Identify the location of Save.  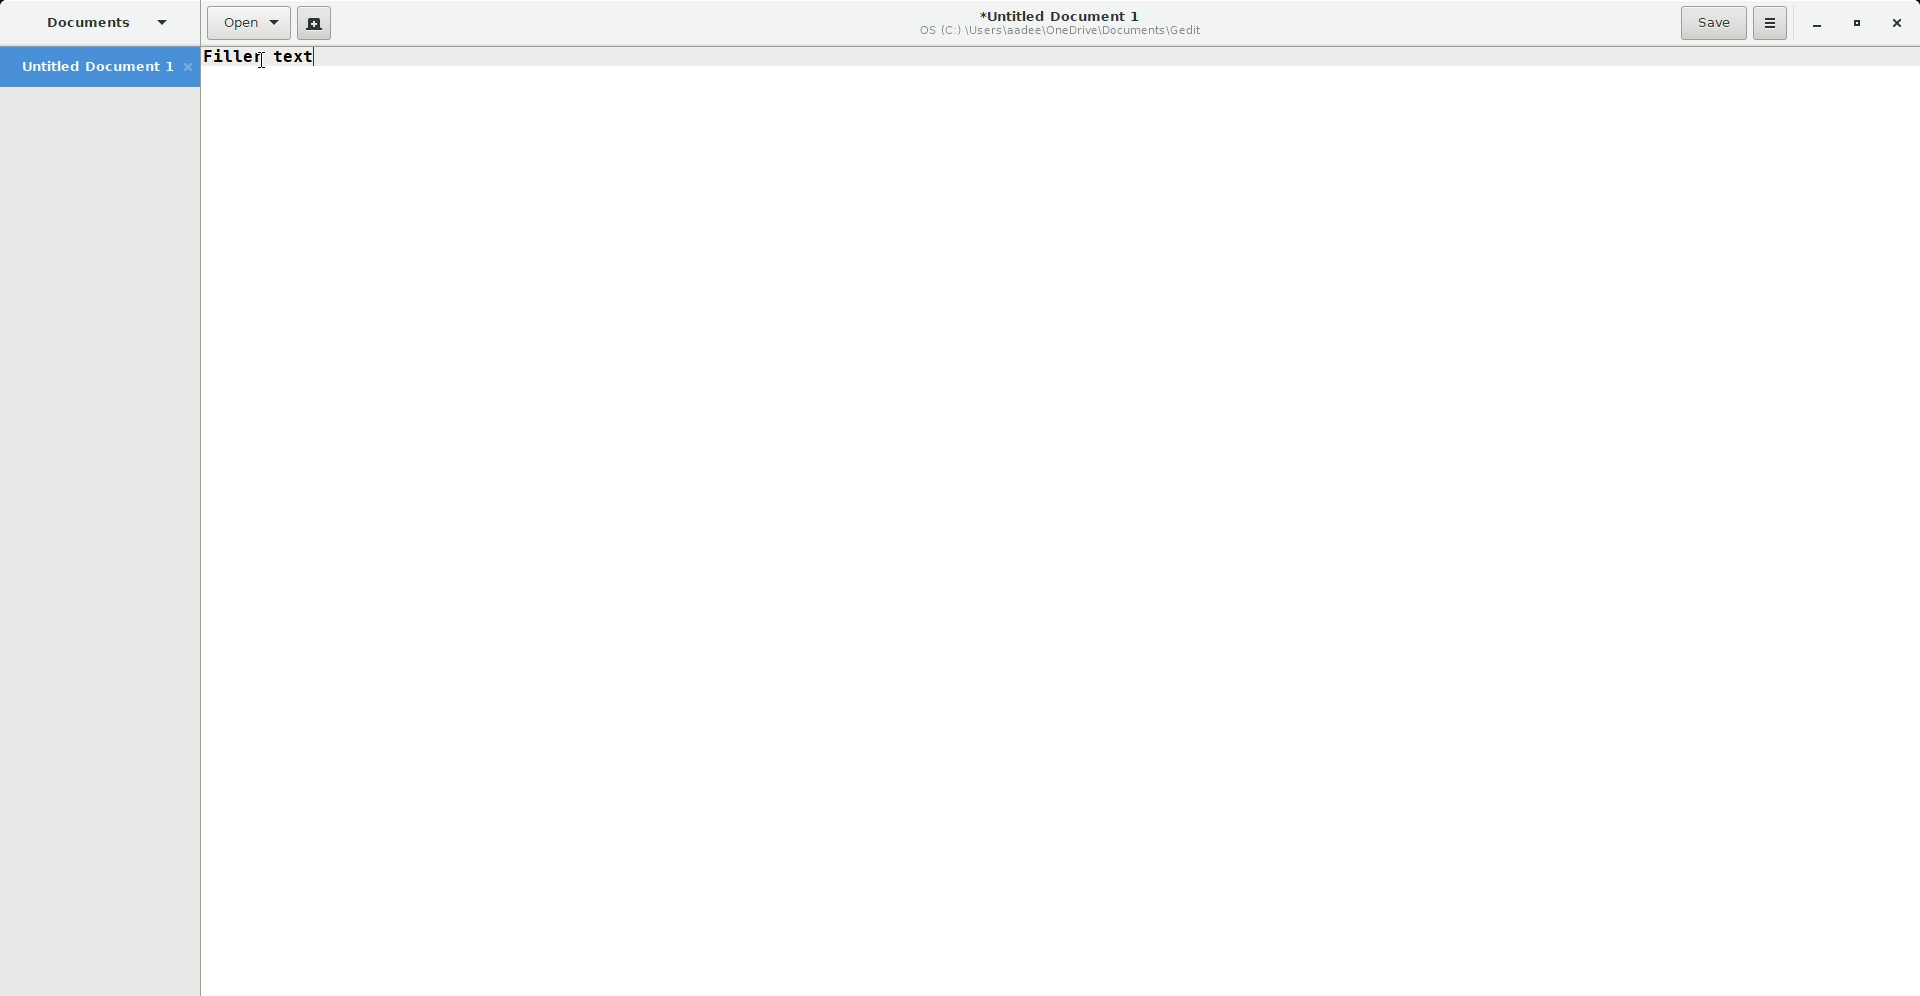
(1714, 22).